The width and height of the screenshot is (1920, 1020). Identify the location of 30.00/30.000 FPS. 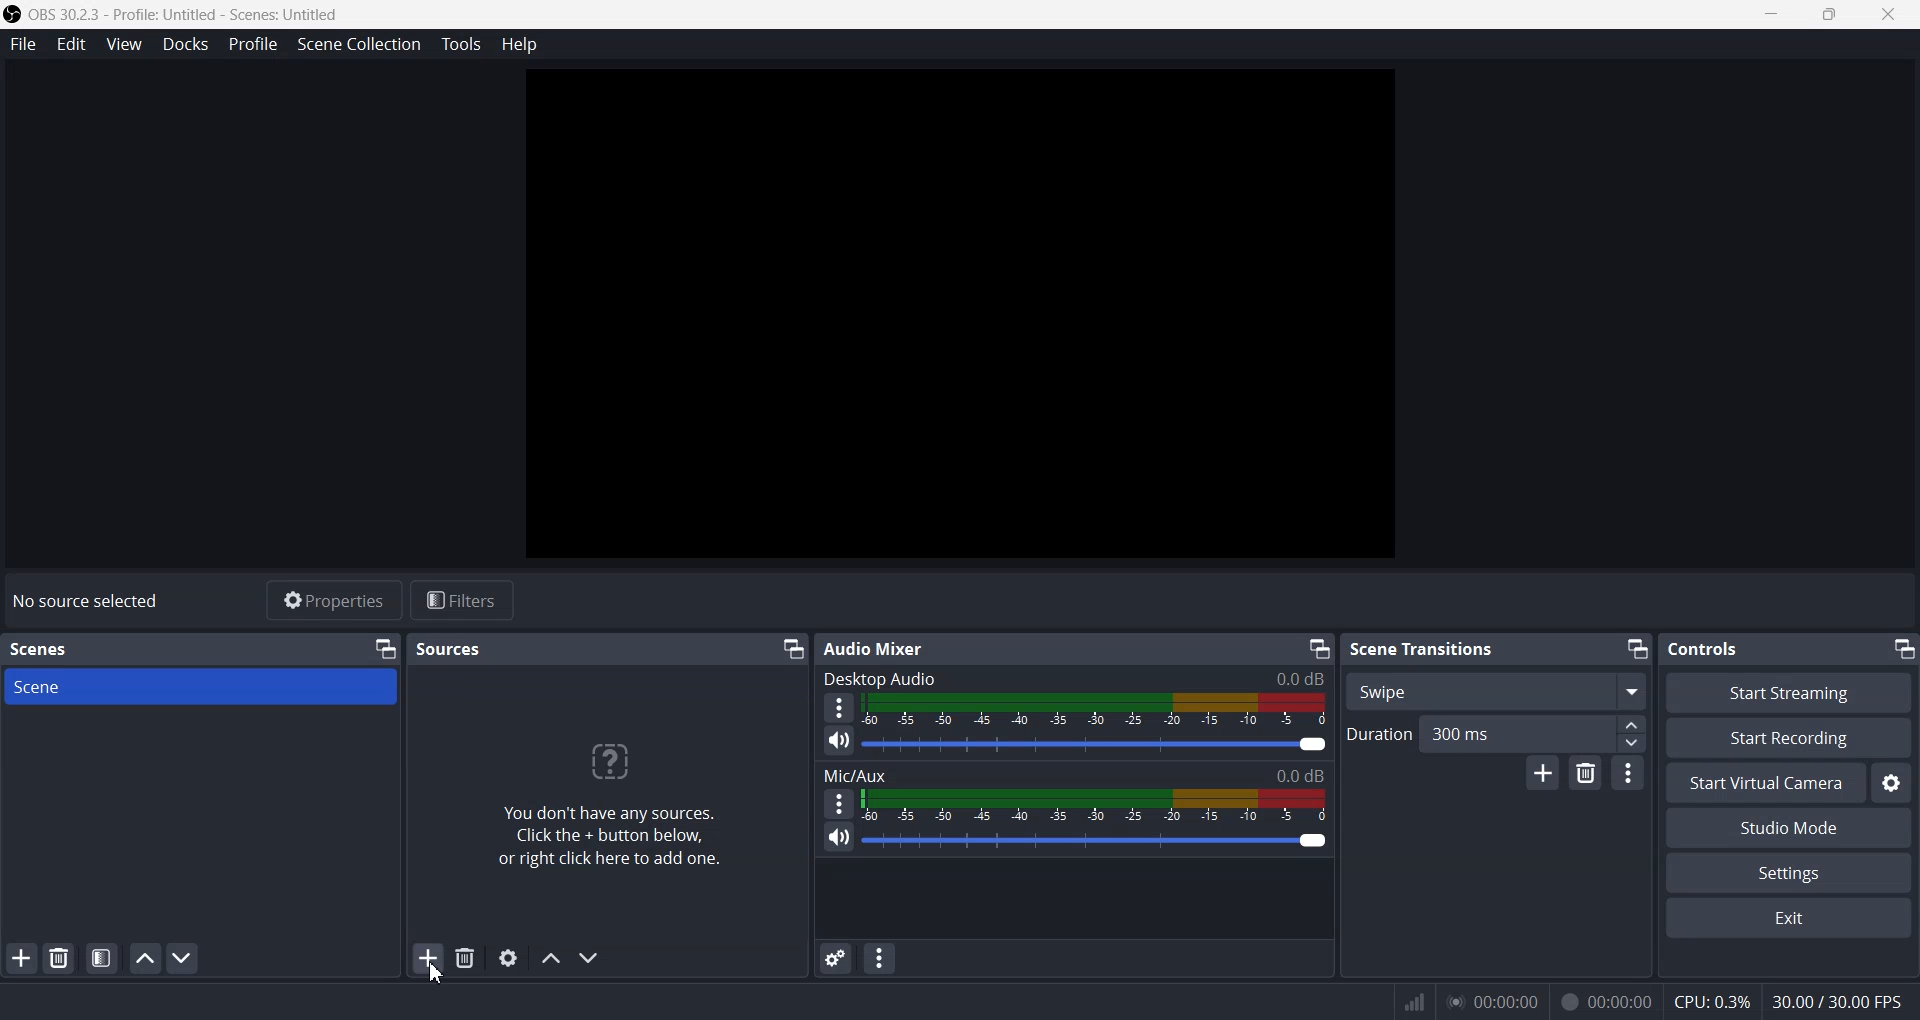
(1834, 1001).